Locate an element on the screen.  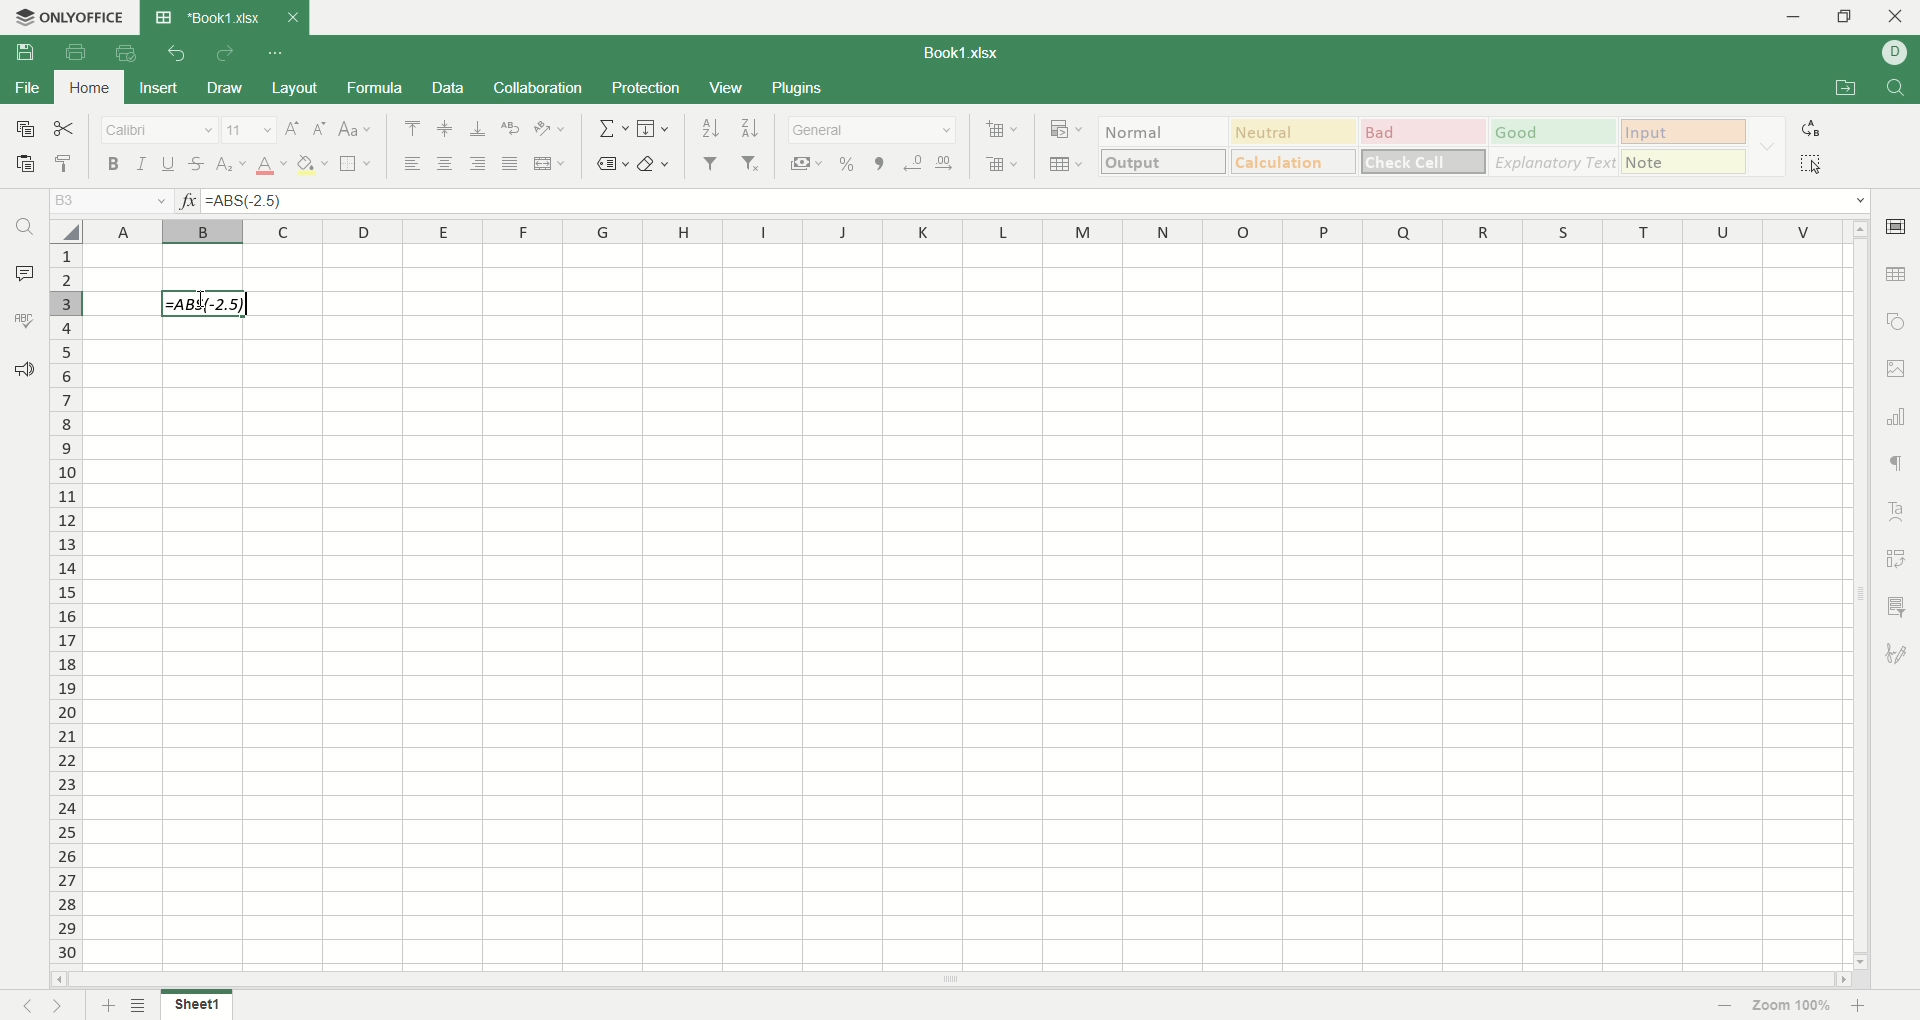
input is located at coordinates (1685, 161).